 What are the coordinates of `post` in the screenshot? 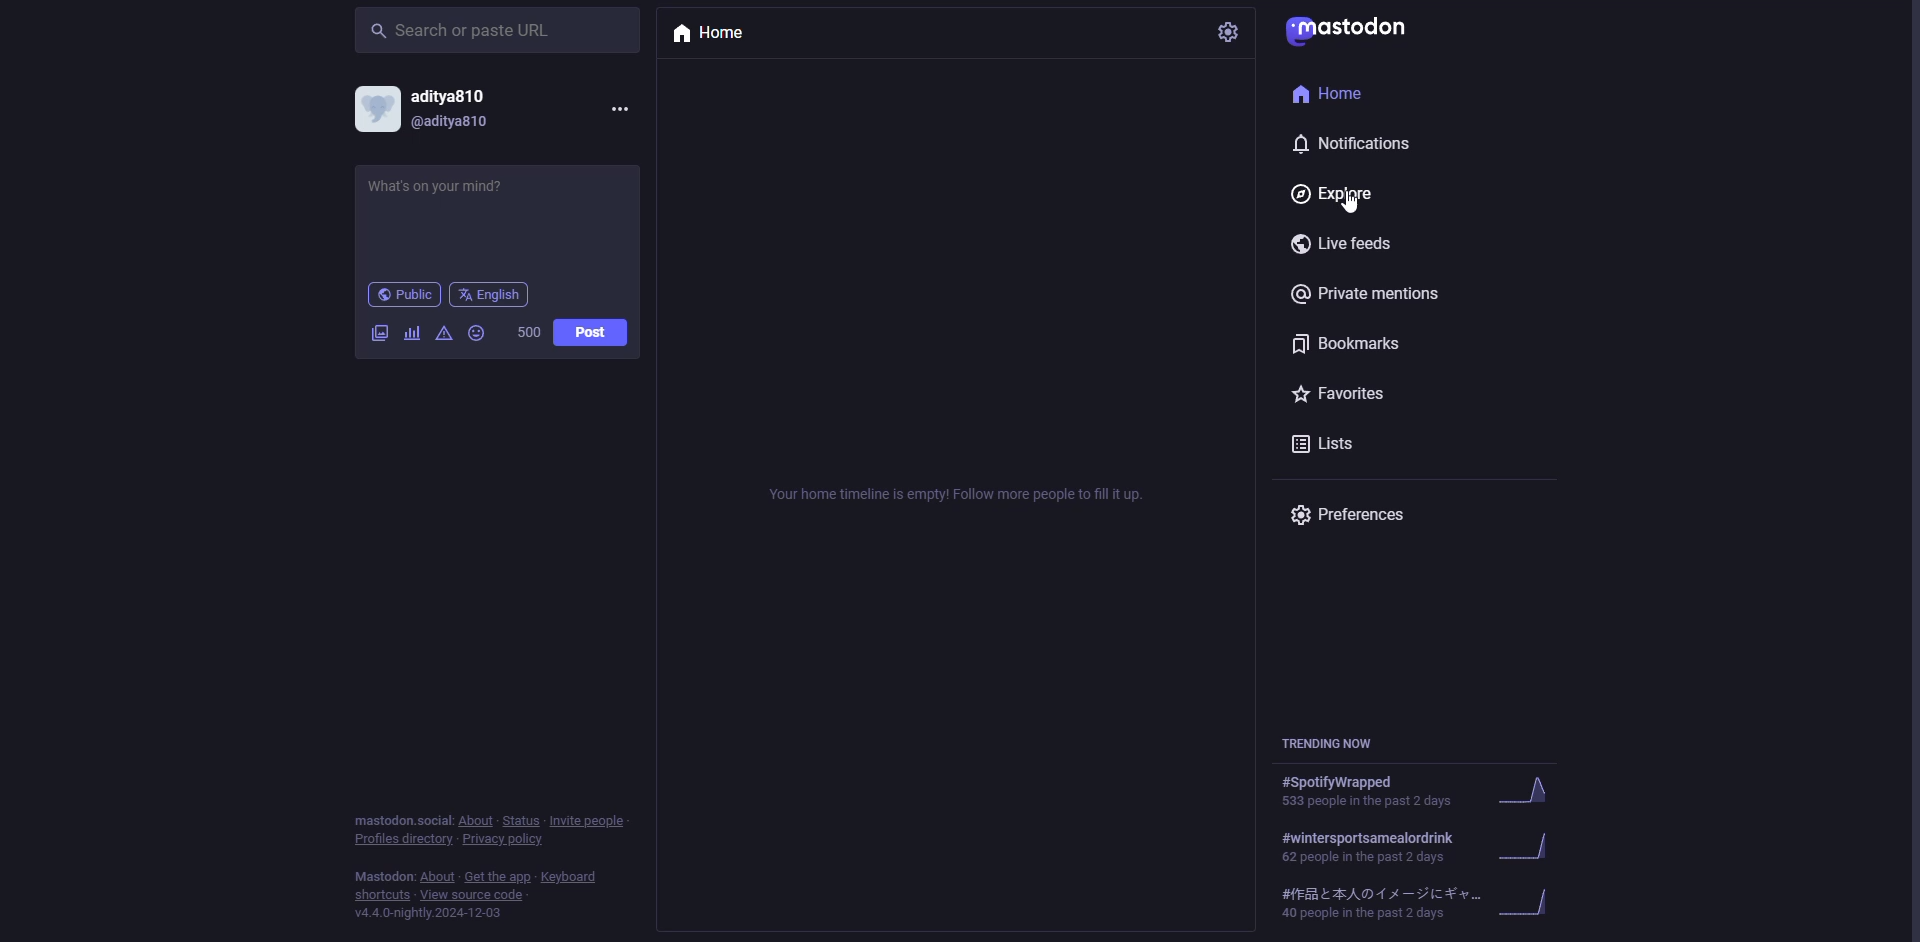 It's located at (589, 331).